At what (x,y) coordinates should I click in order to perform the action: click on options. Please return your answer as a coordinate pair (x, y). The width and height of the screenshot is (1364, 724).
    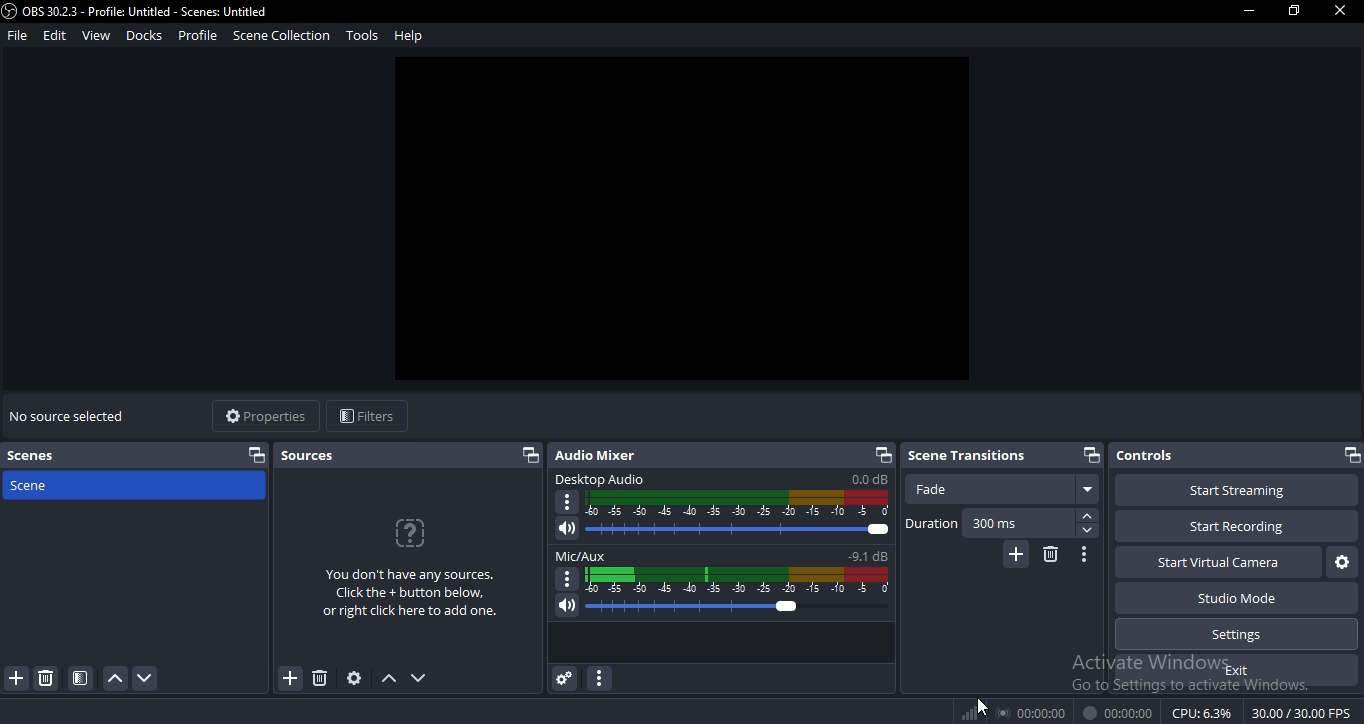
    Looking at the image, I should click on (565, 579).